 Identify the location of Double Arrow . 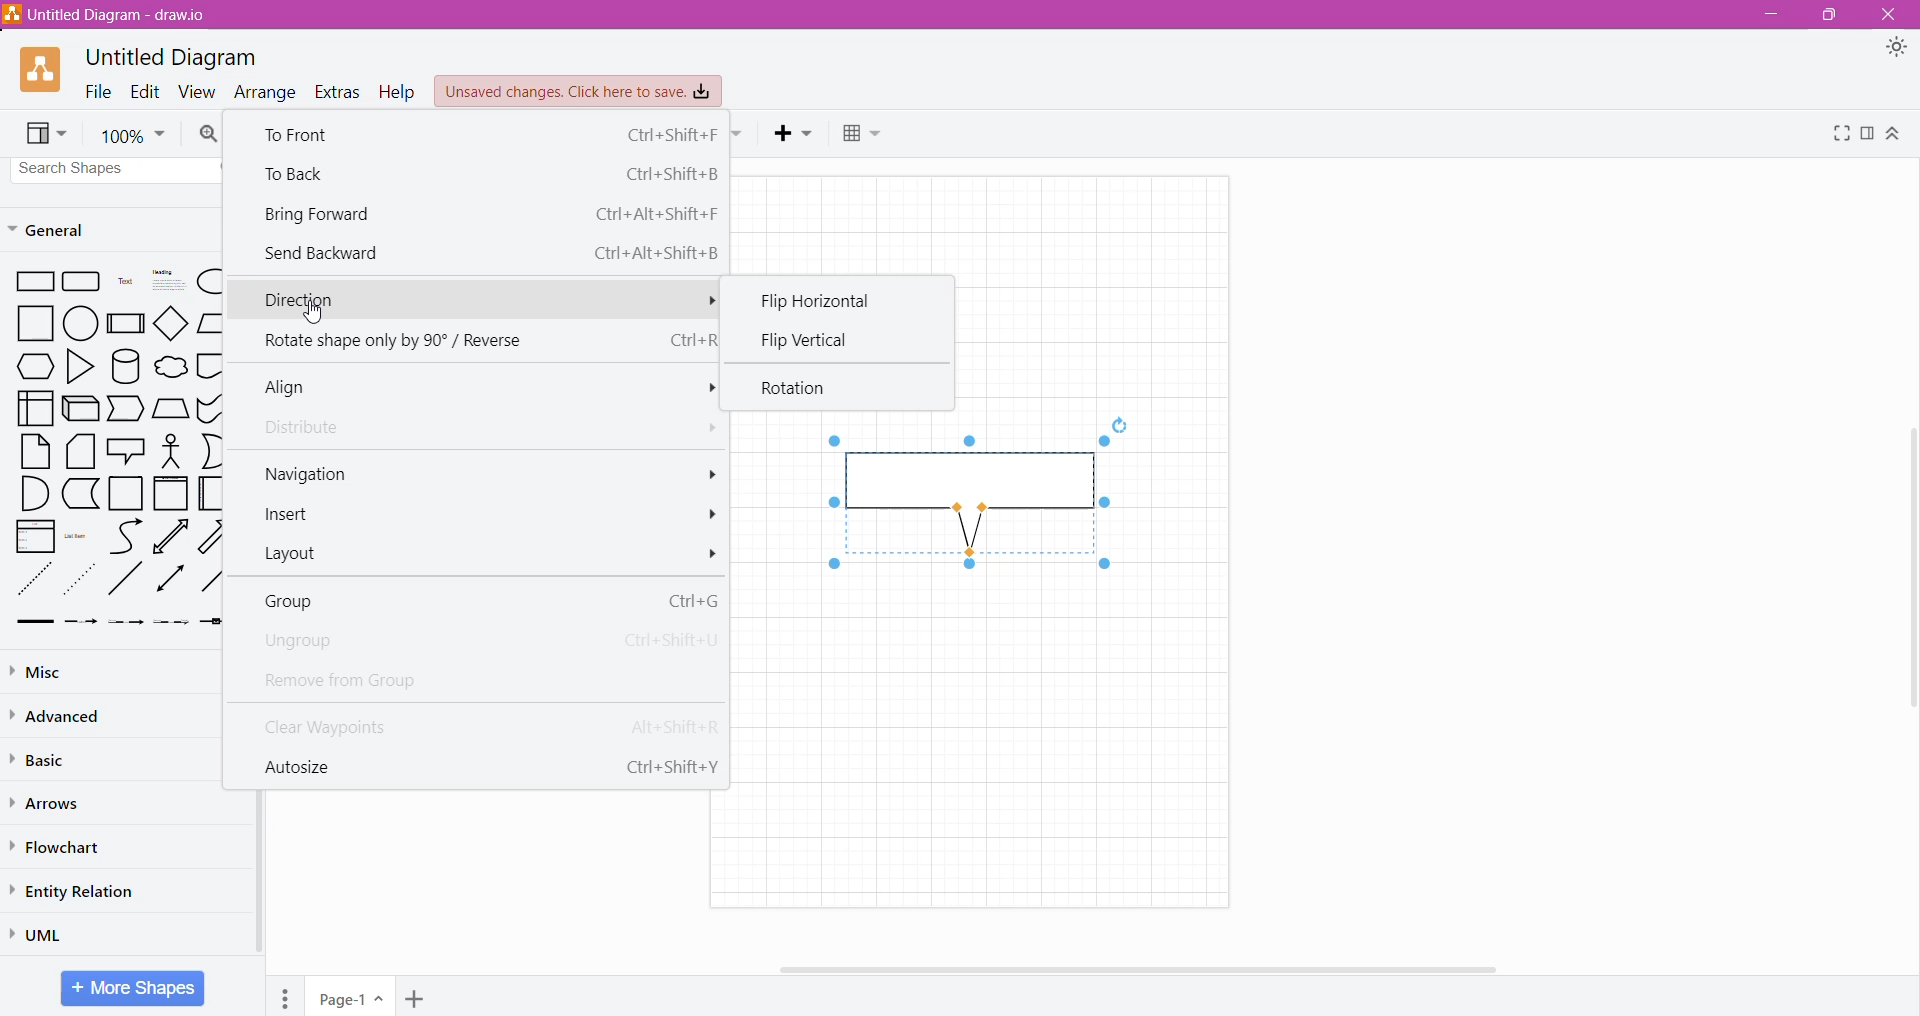
(171, 580).